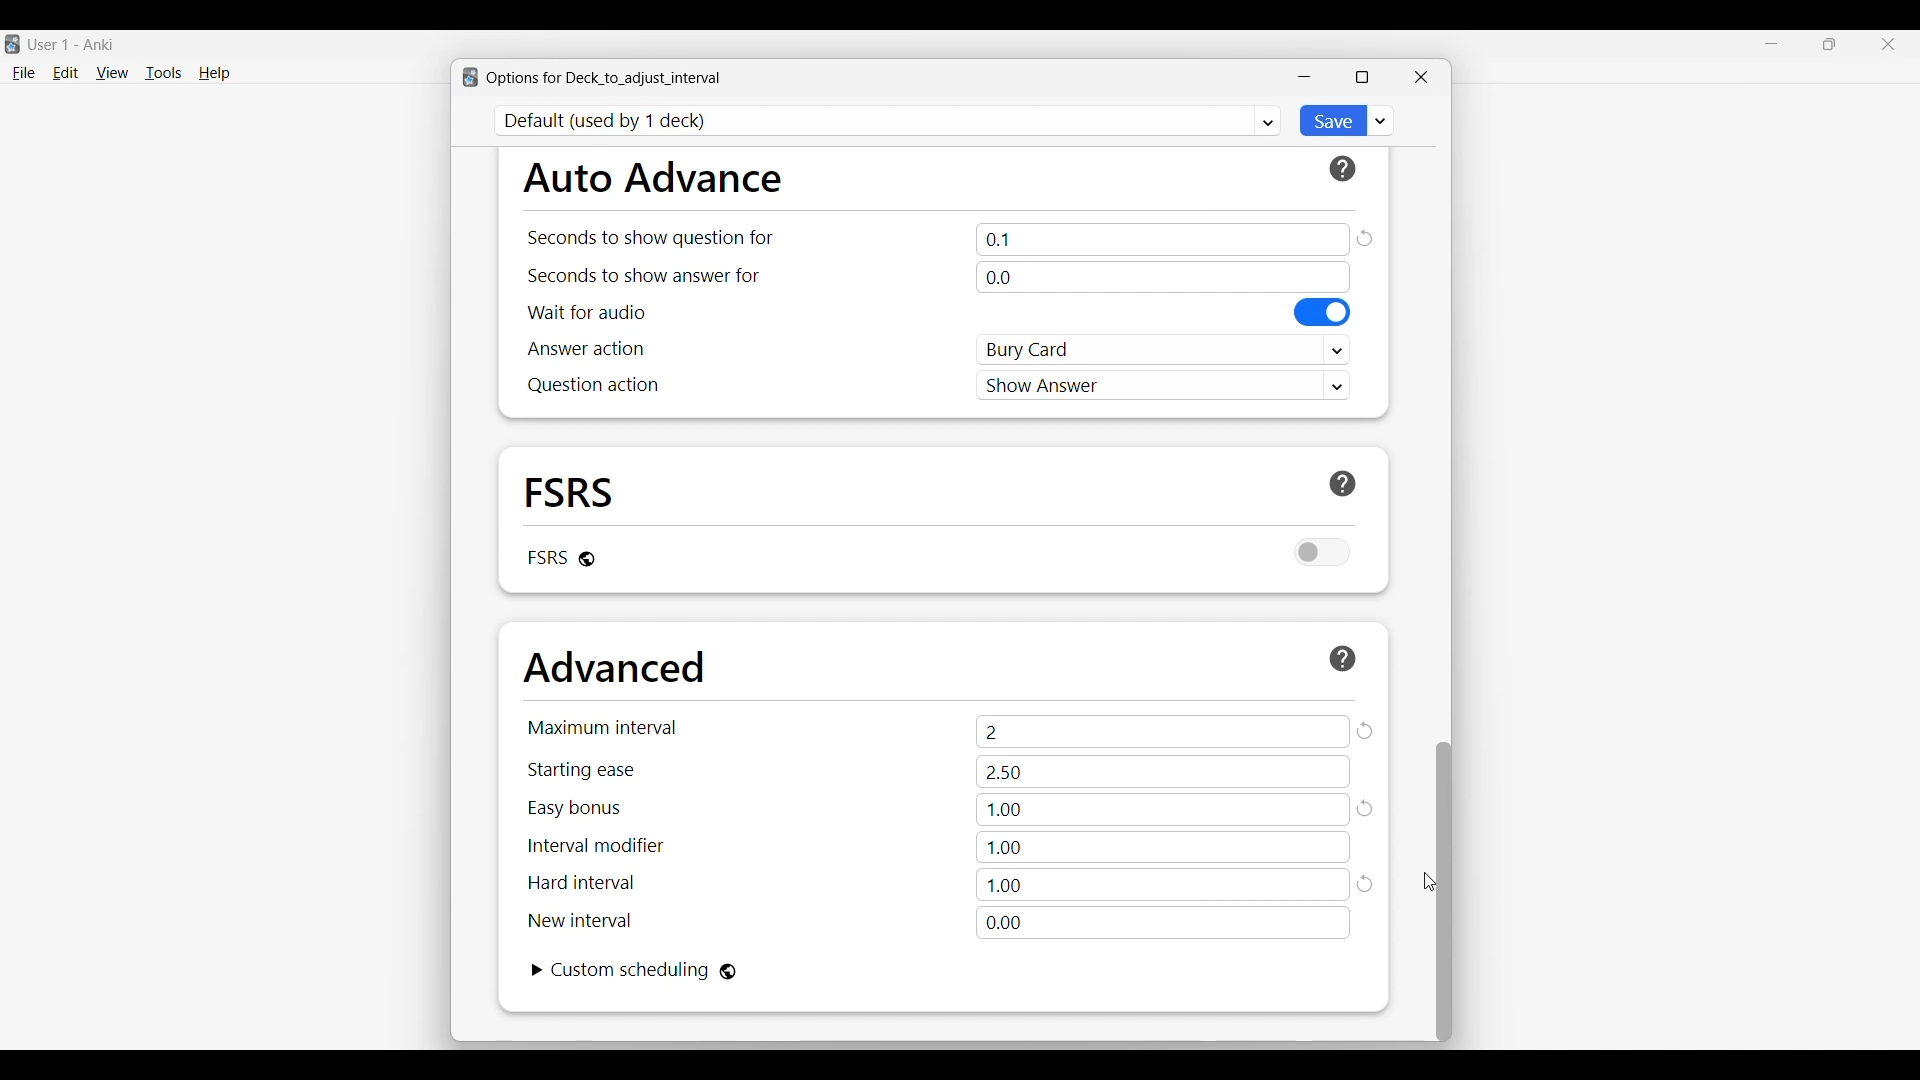 The height and width of the screenshot is (1080, 1920). Describe the element at coordinates (644, 276) in the screenshot. I see `Indicates seconds to show answer for` at that location.